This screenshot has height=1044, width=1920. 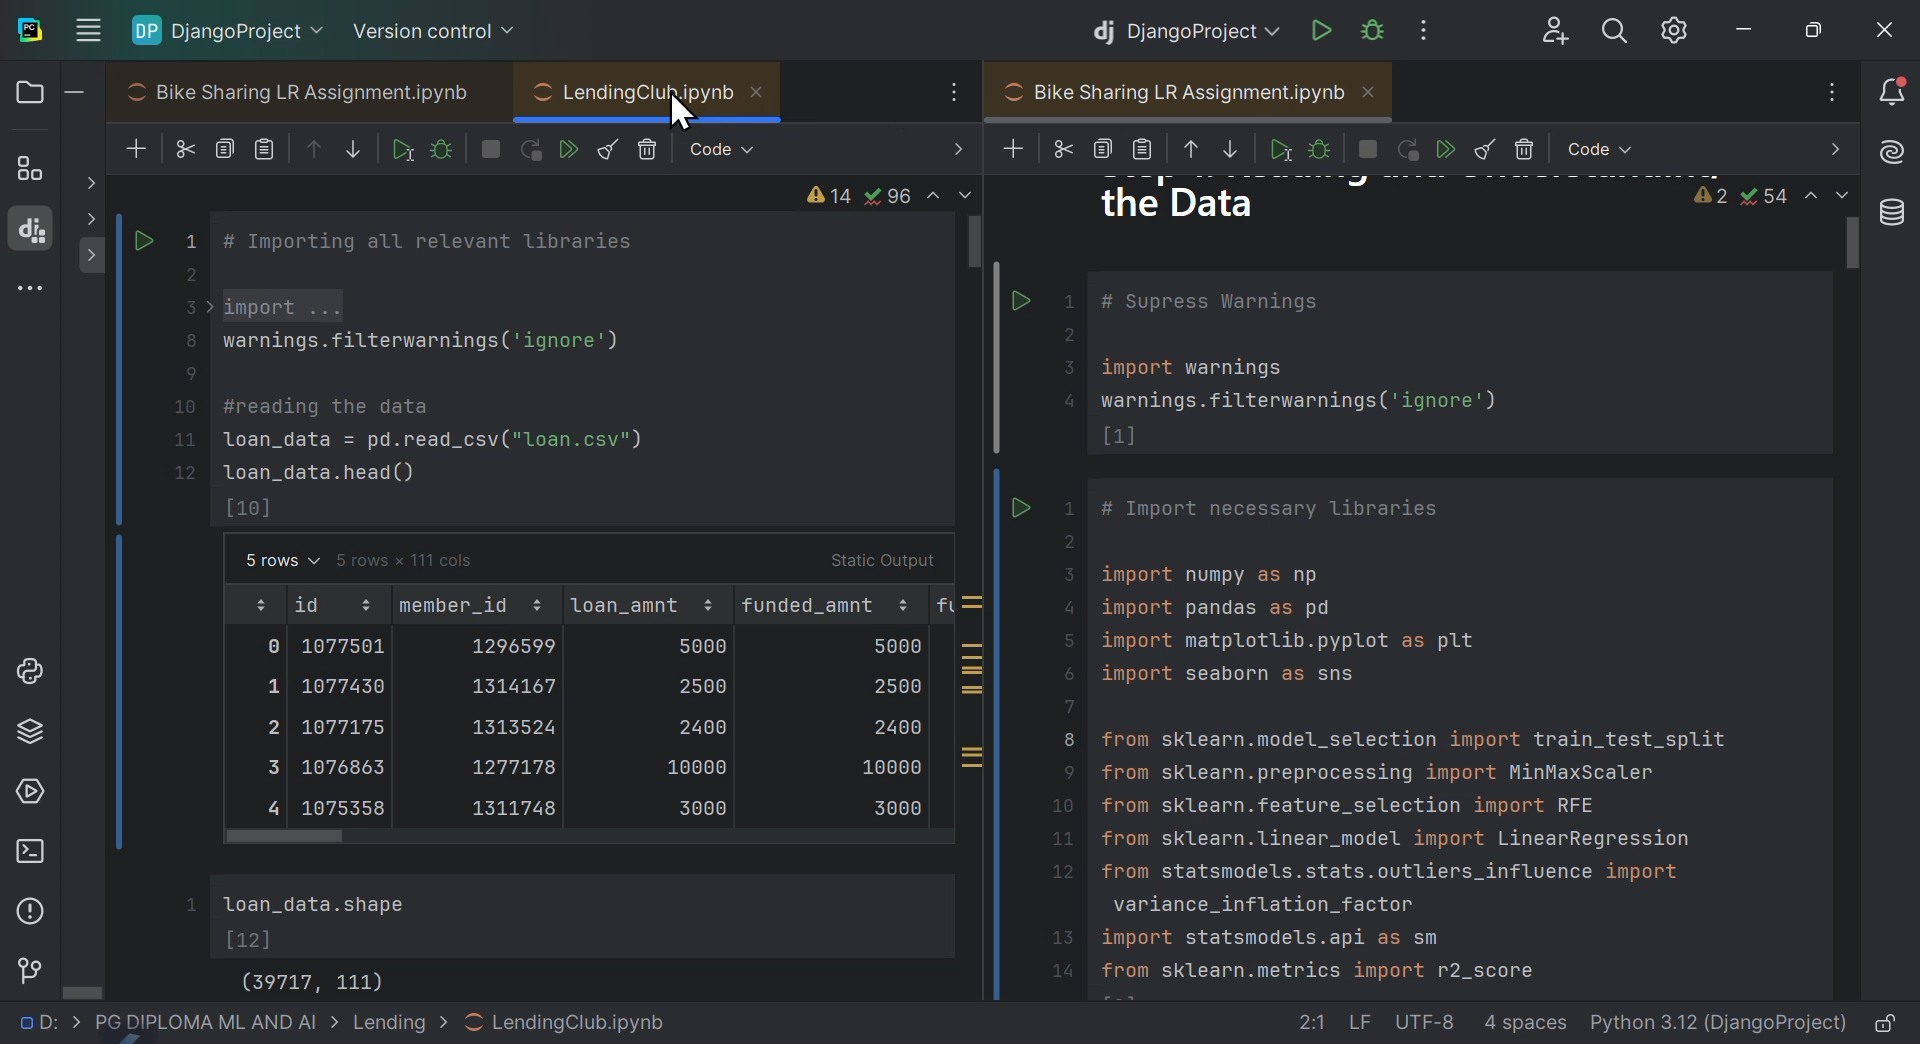 I want to click on , so click(x=1190, y=148).